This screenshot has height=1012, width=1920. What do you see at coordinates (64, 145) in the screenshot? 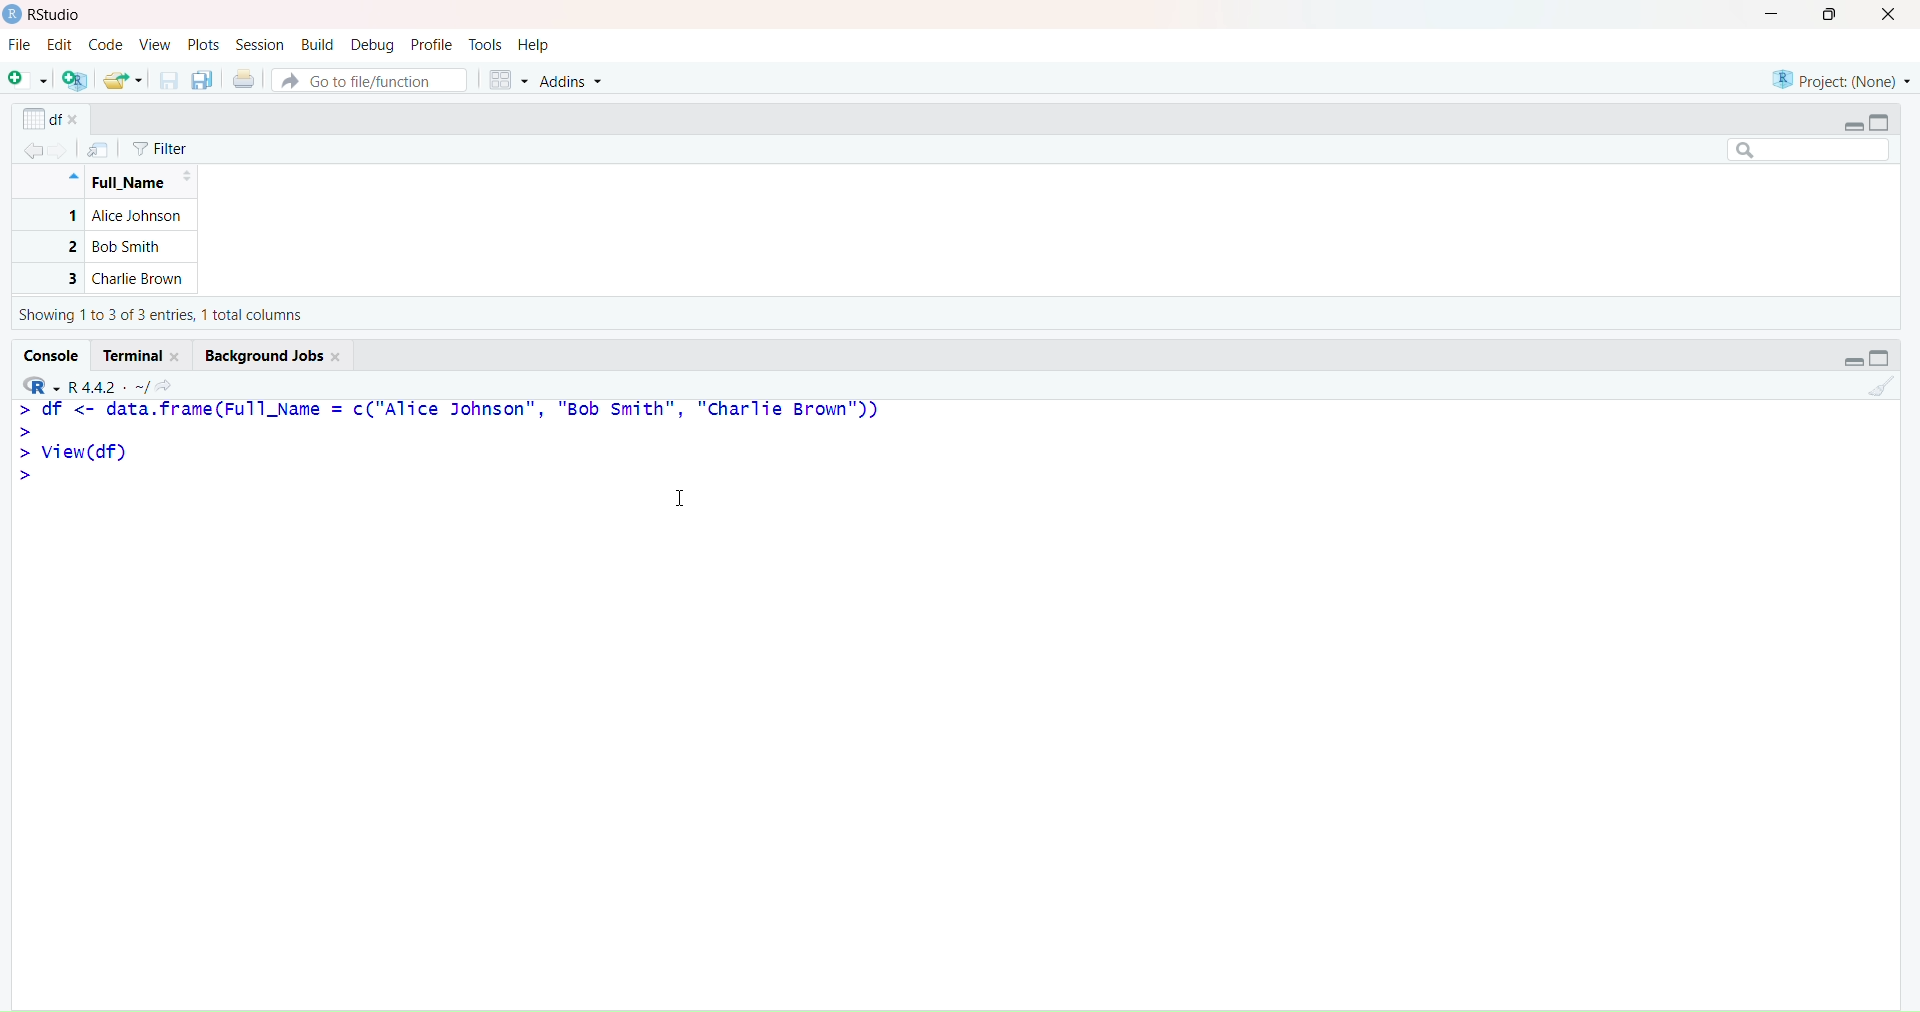
I see `Go forward to the next source location (Ctrl + F10)` at bounding box center [64, 145].